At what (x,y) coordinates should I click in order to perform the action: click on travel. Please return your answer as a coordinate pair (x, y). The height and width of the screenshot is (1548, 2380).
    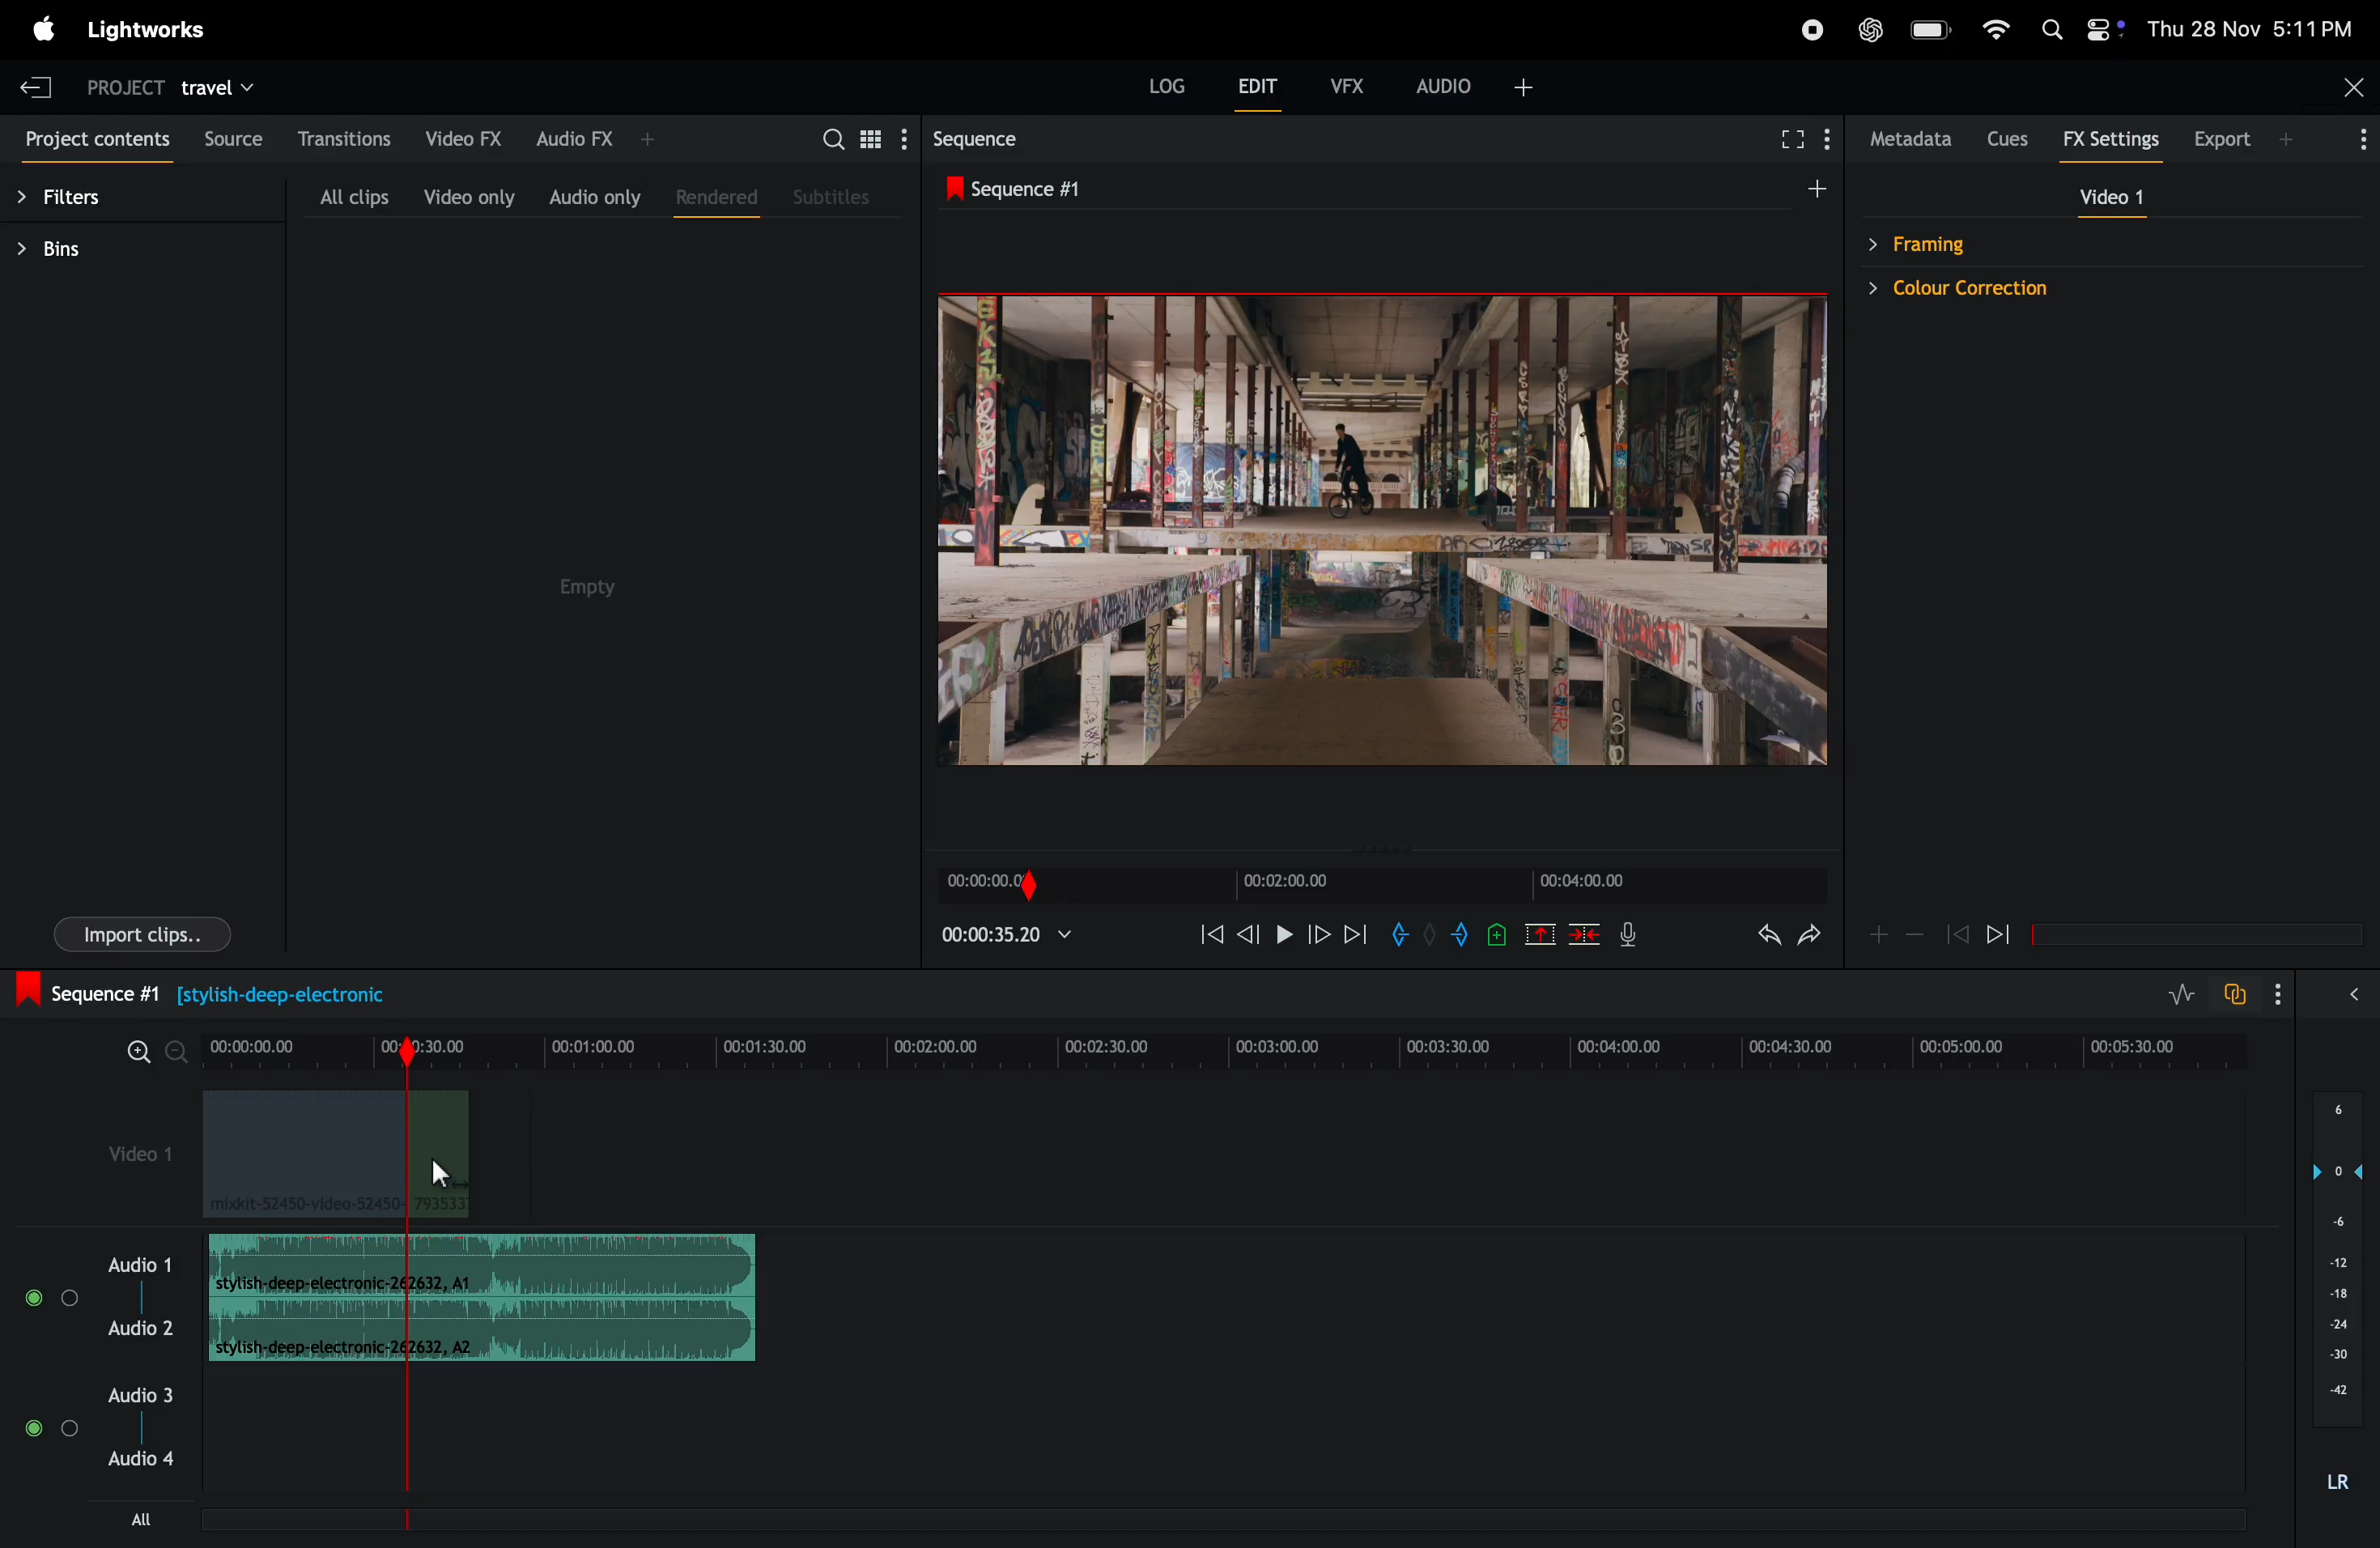
    Looking at the image, I should click on (237, 87).